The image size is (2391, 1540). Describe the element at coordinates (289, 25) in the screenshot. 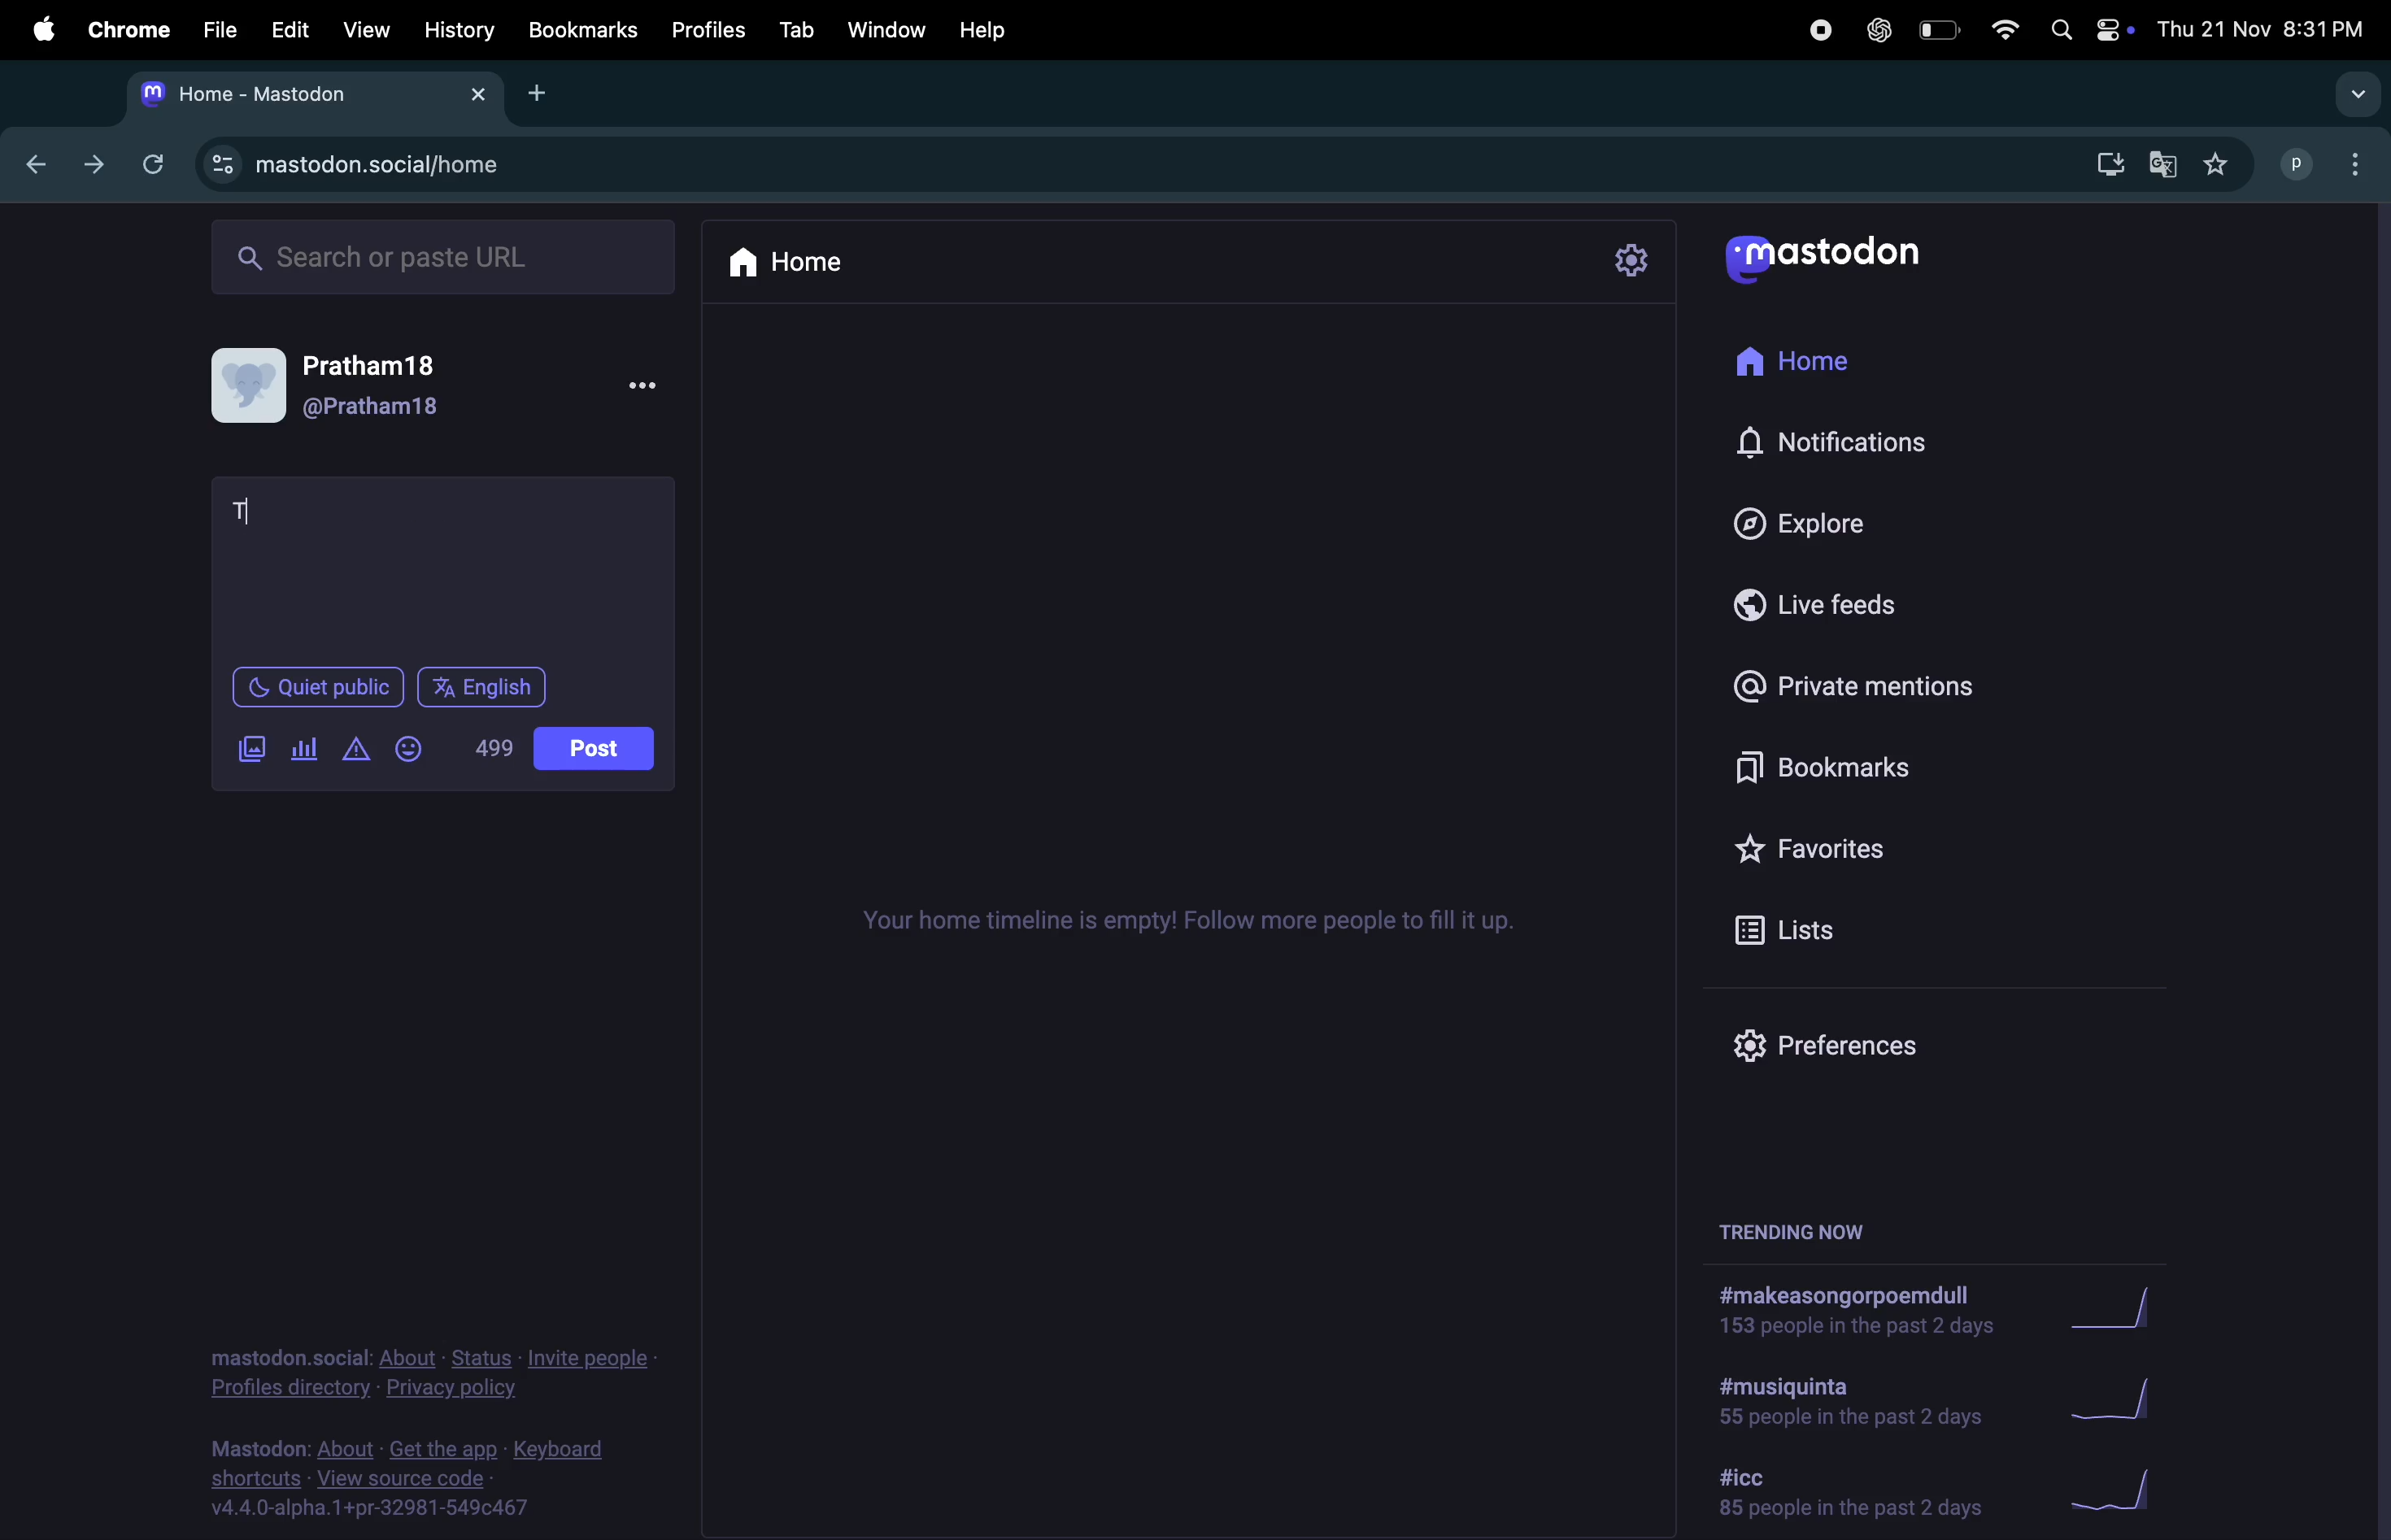

I see `Edit` at that location.